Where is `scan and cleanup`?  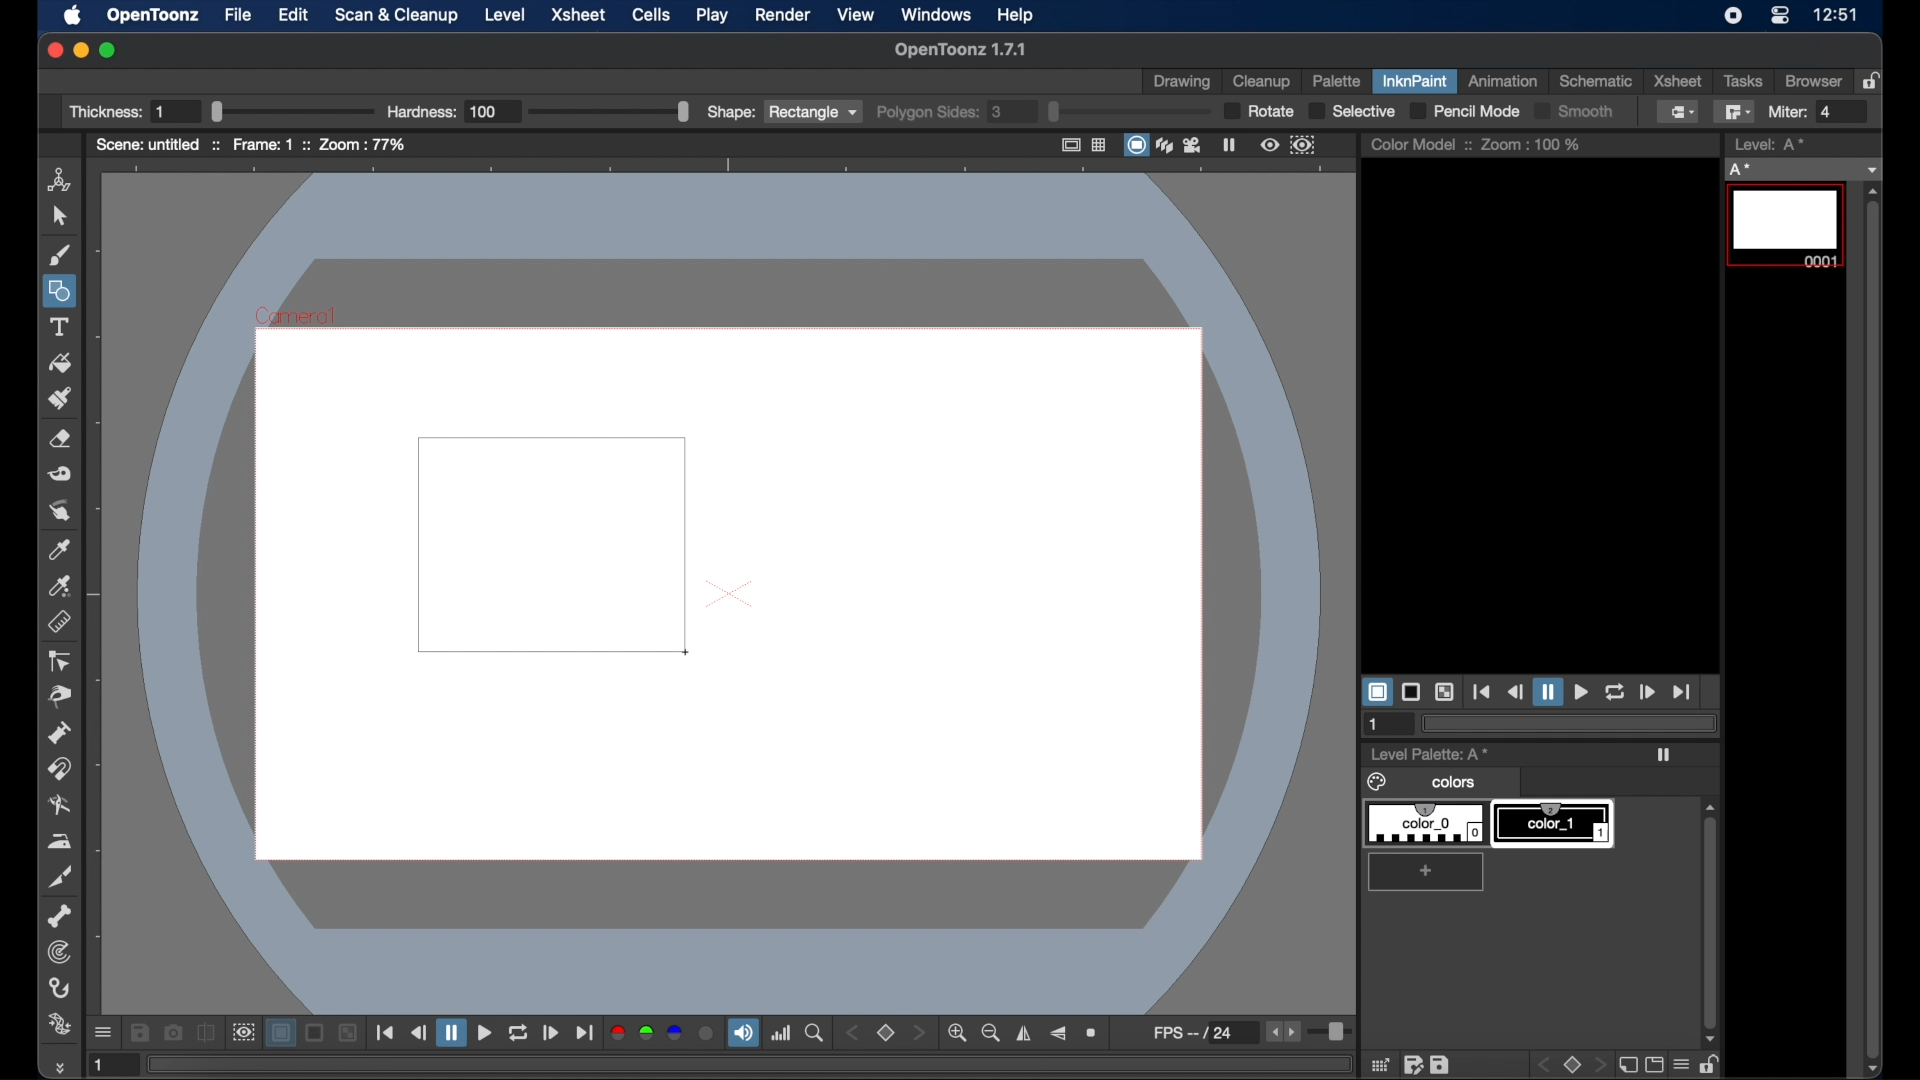
scan and cleanup is located at coordinates (398, 15).